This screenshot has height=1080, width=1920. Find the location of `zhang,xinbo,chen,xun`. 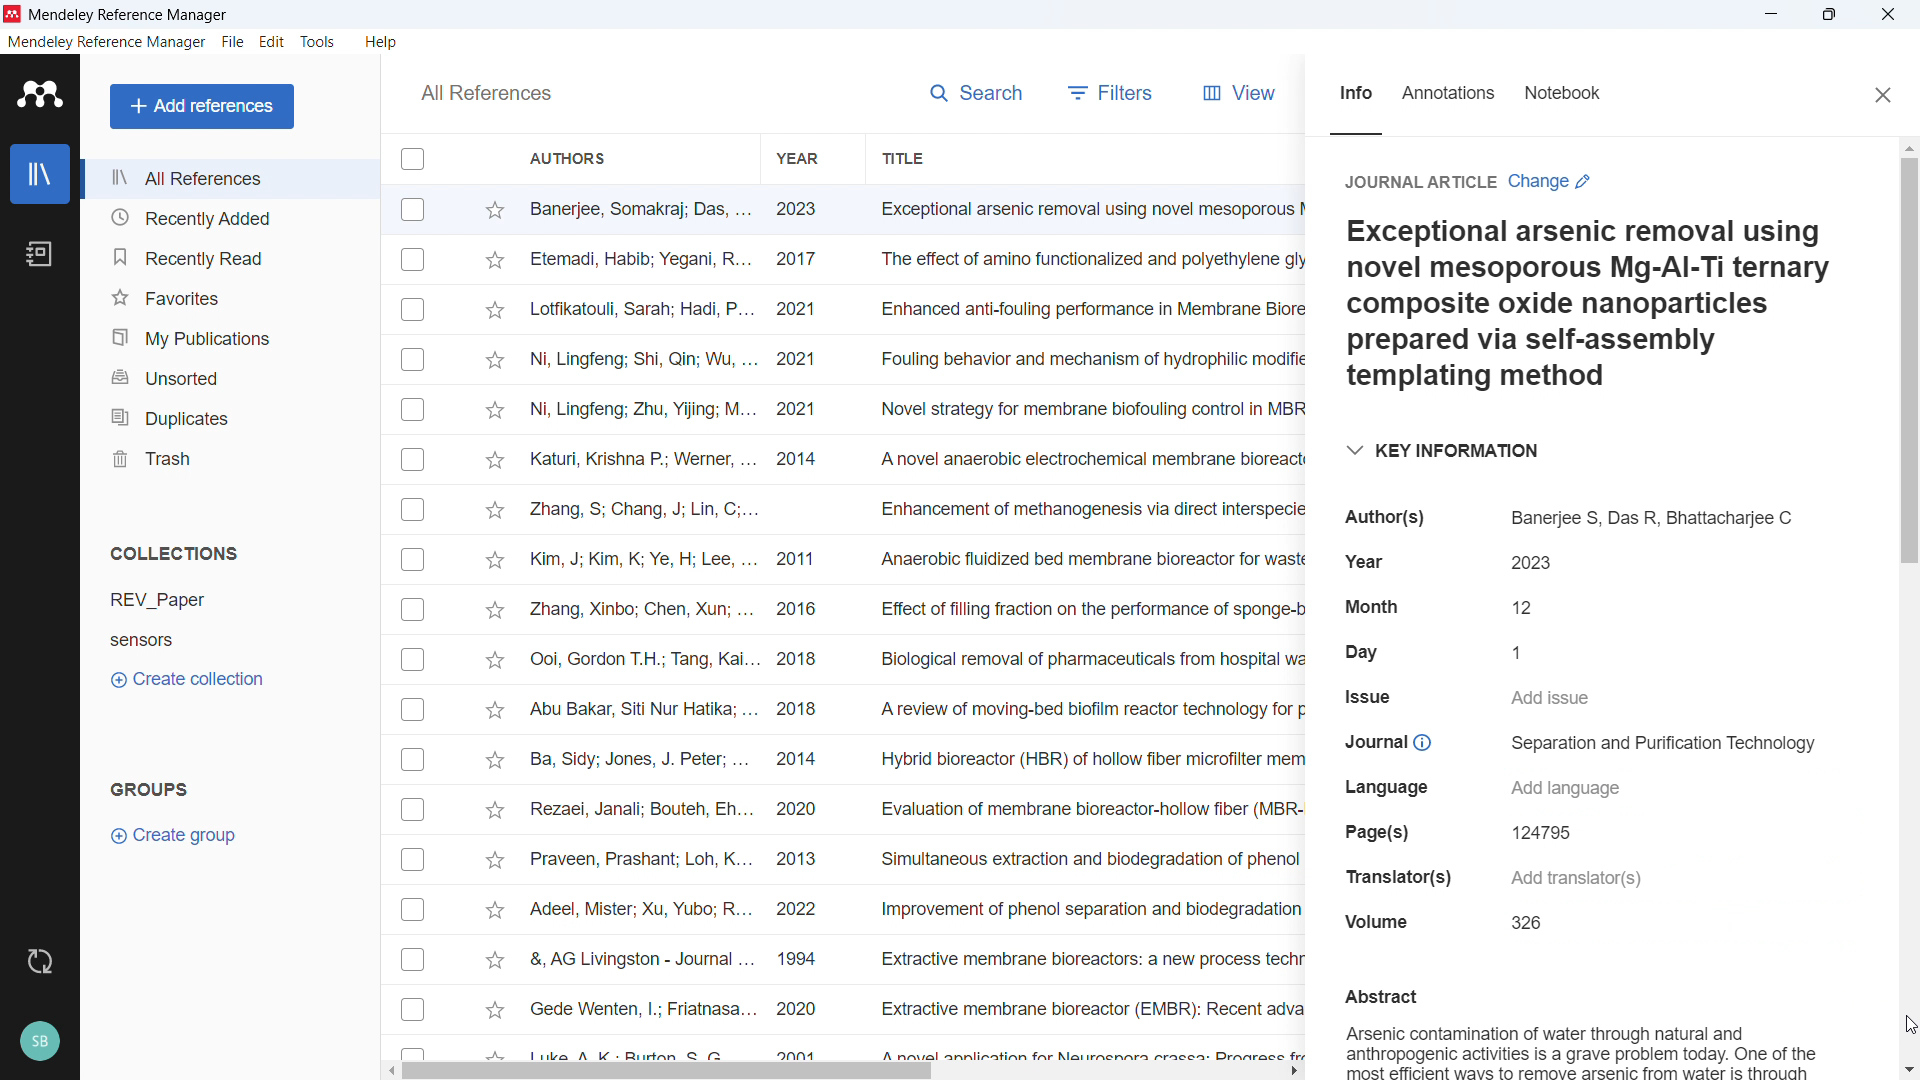

zhang,xinbo,chen,xun is located at coordinates (640, 610).